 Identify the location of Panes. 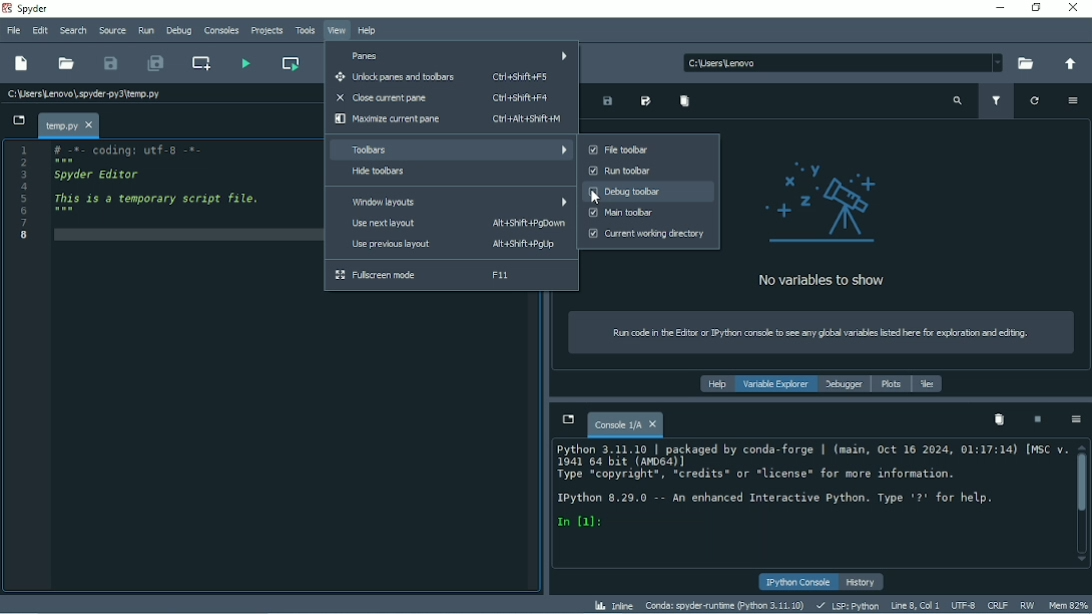
(450, 55).